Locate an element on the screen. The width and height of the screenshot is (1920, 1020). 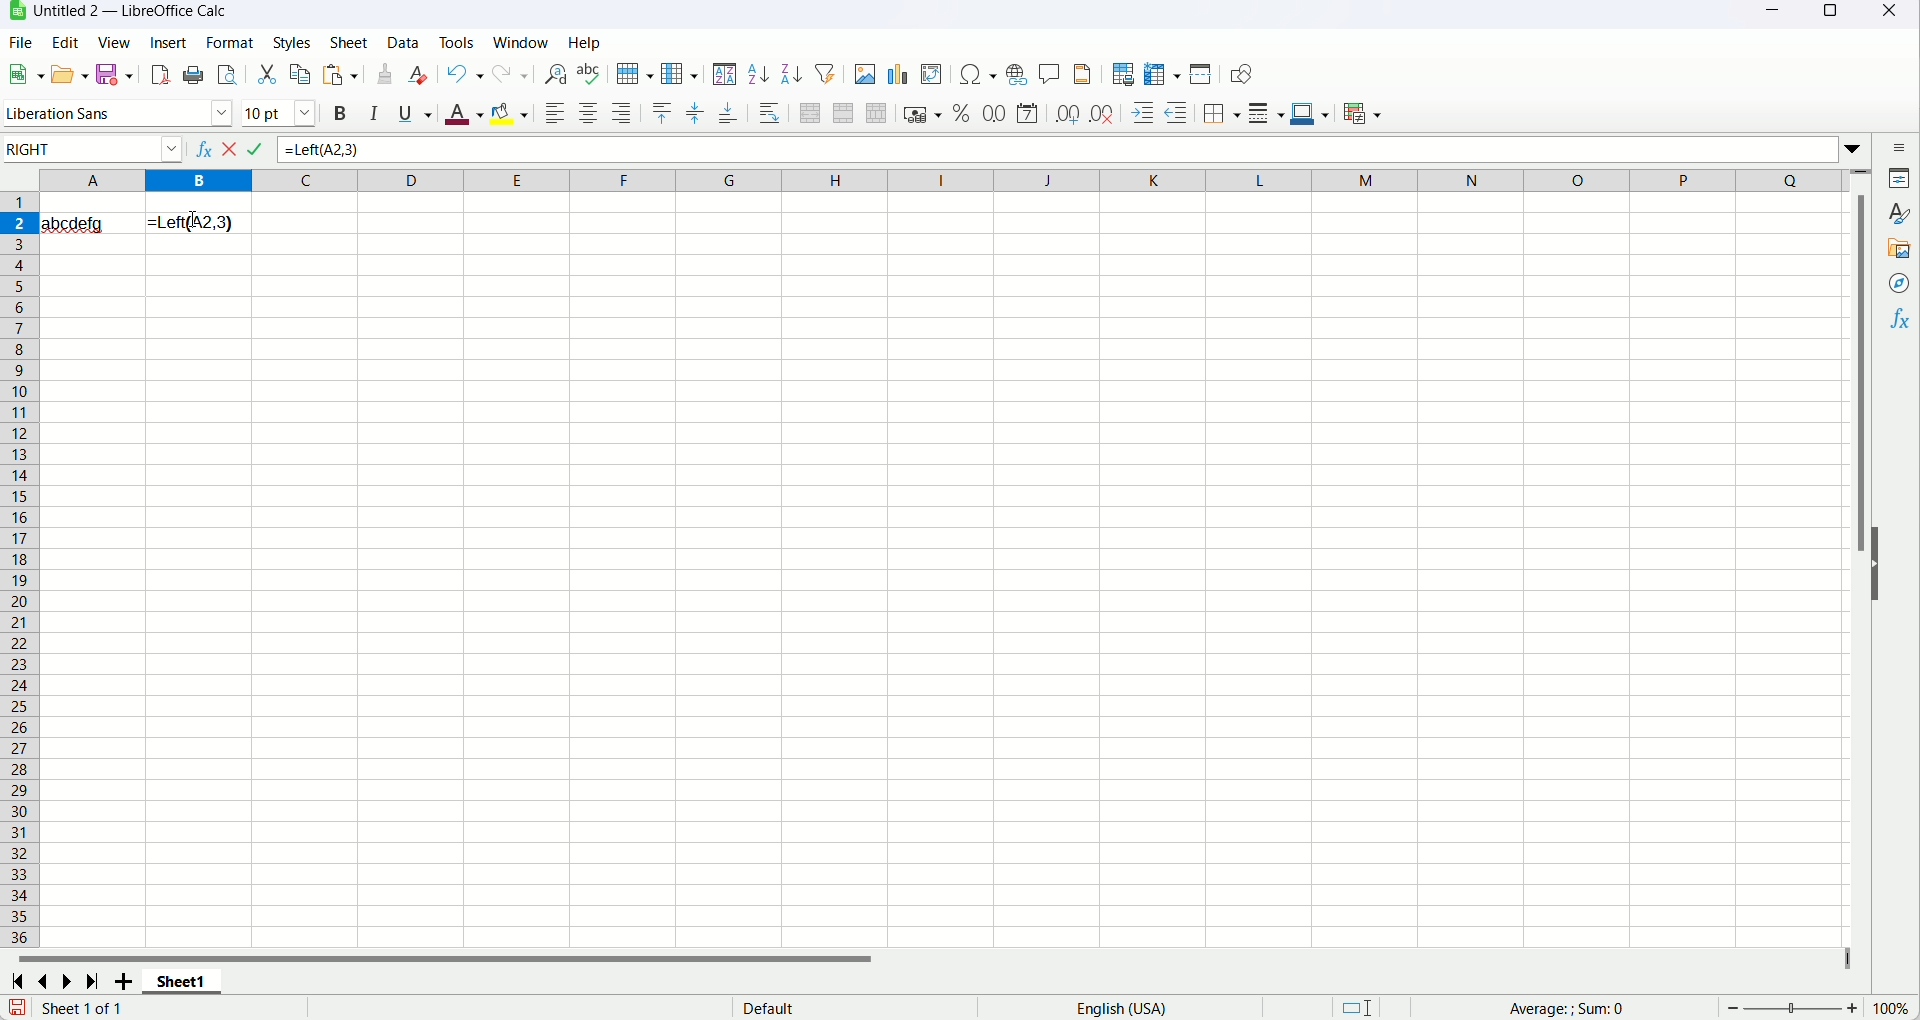
add sheets is located at coordinates (121, 979).